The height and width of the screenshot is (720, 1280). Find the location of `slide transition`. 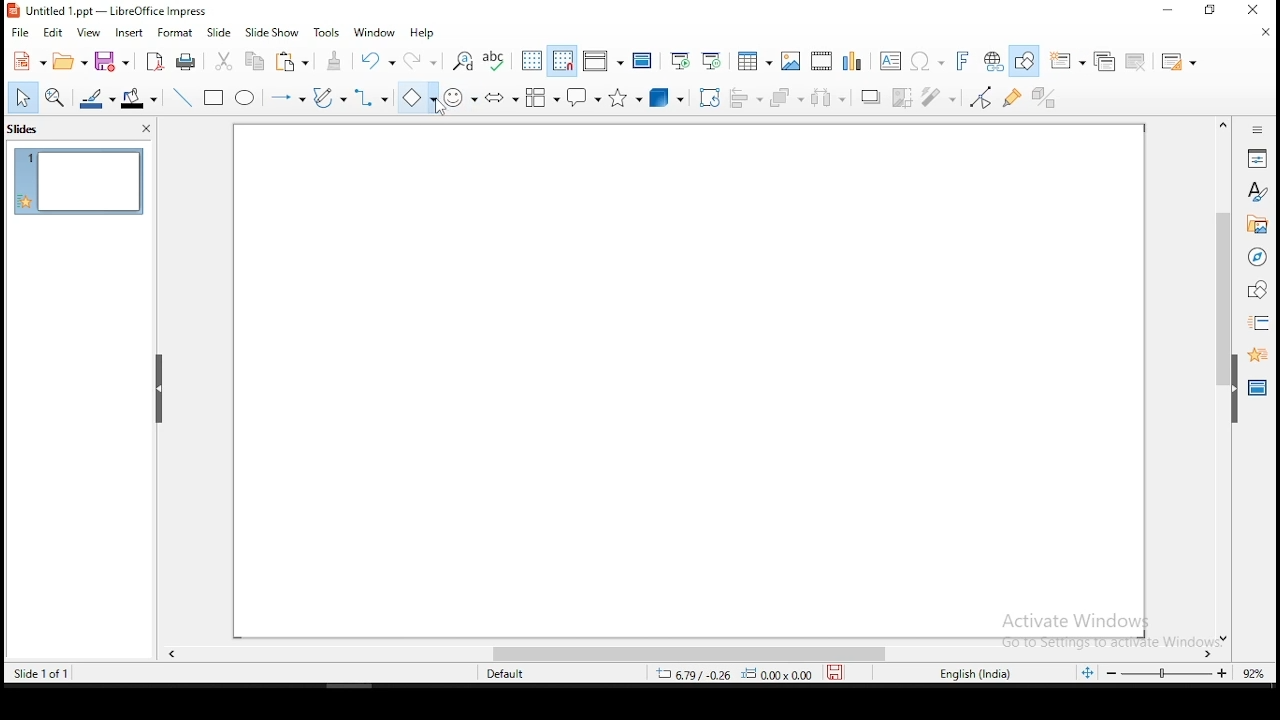

slide transition is located at coordinates (1262, 322).